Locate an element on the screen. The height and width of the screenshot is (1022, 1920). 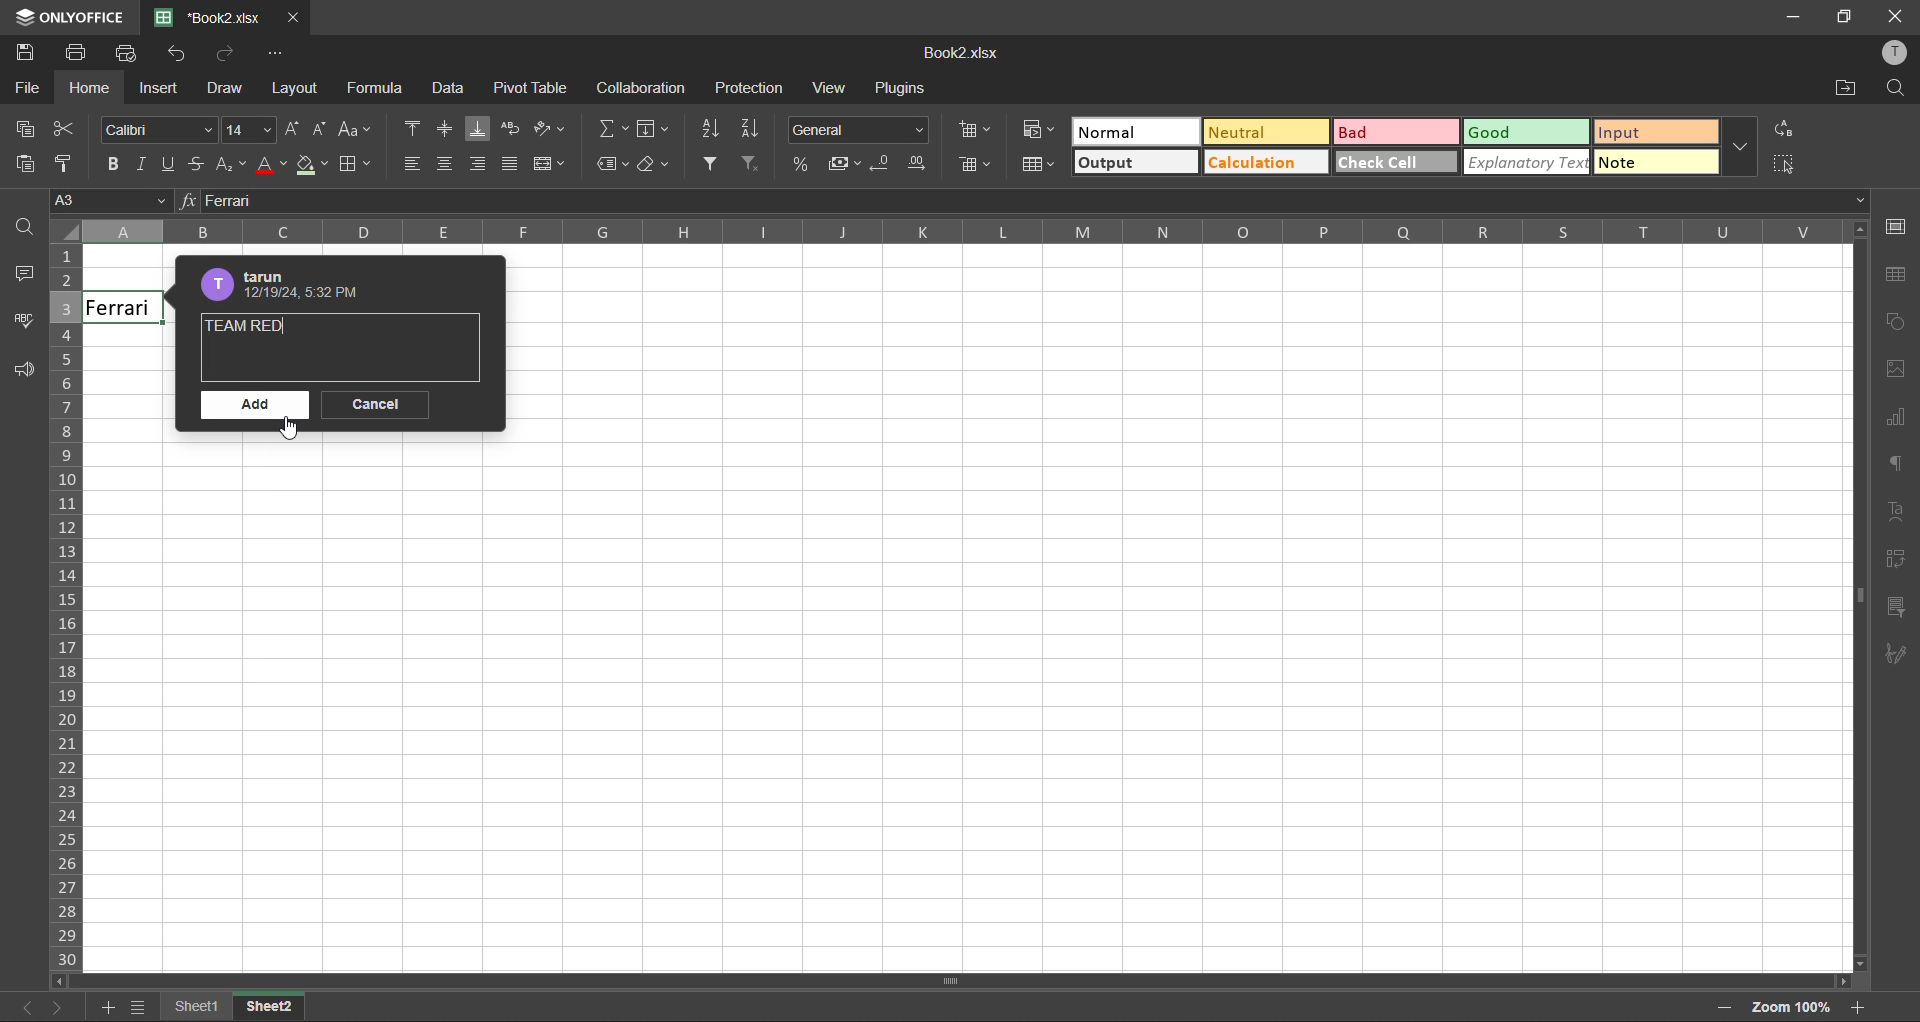
align middle is located at coordinates (444, 129).